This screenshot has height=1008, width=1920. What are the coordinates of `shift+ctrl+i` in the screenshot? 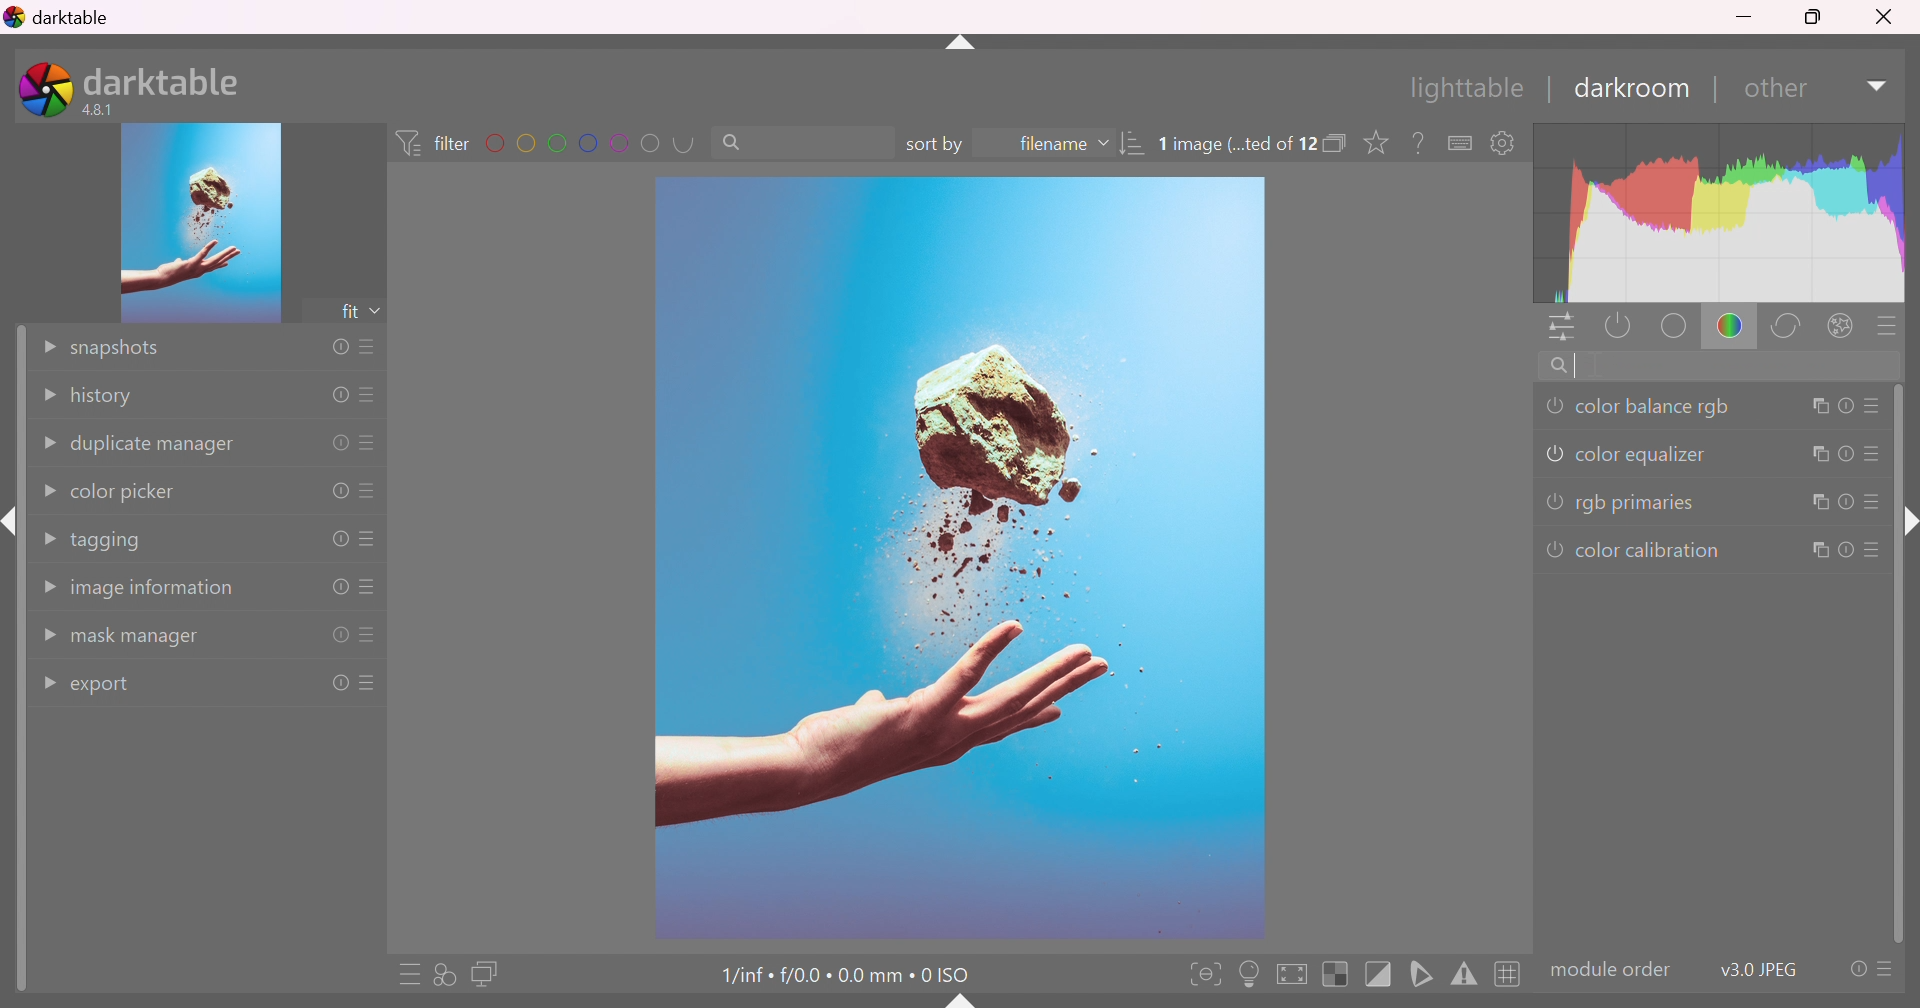 It's located at (12, 522).